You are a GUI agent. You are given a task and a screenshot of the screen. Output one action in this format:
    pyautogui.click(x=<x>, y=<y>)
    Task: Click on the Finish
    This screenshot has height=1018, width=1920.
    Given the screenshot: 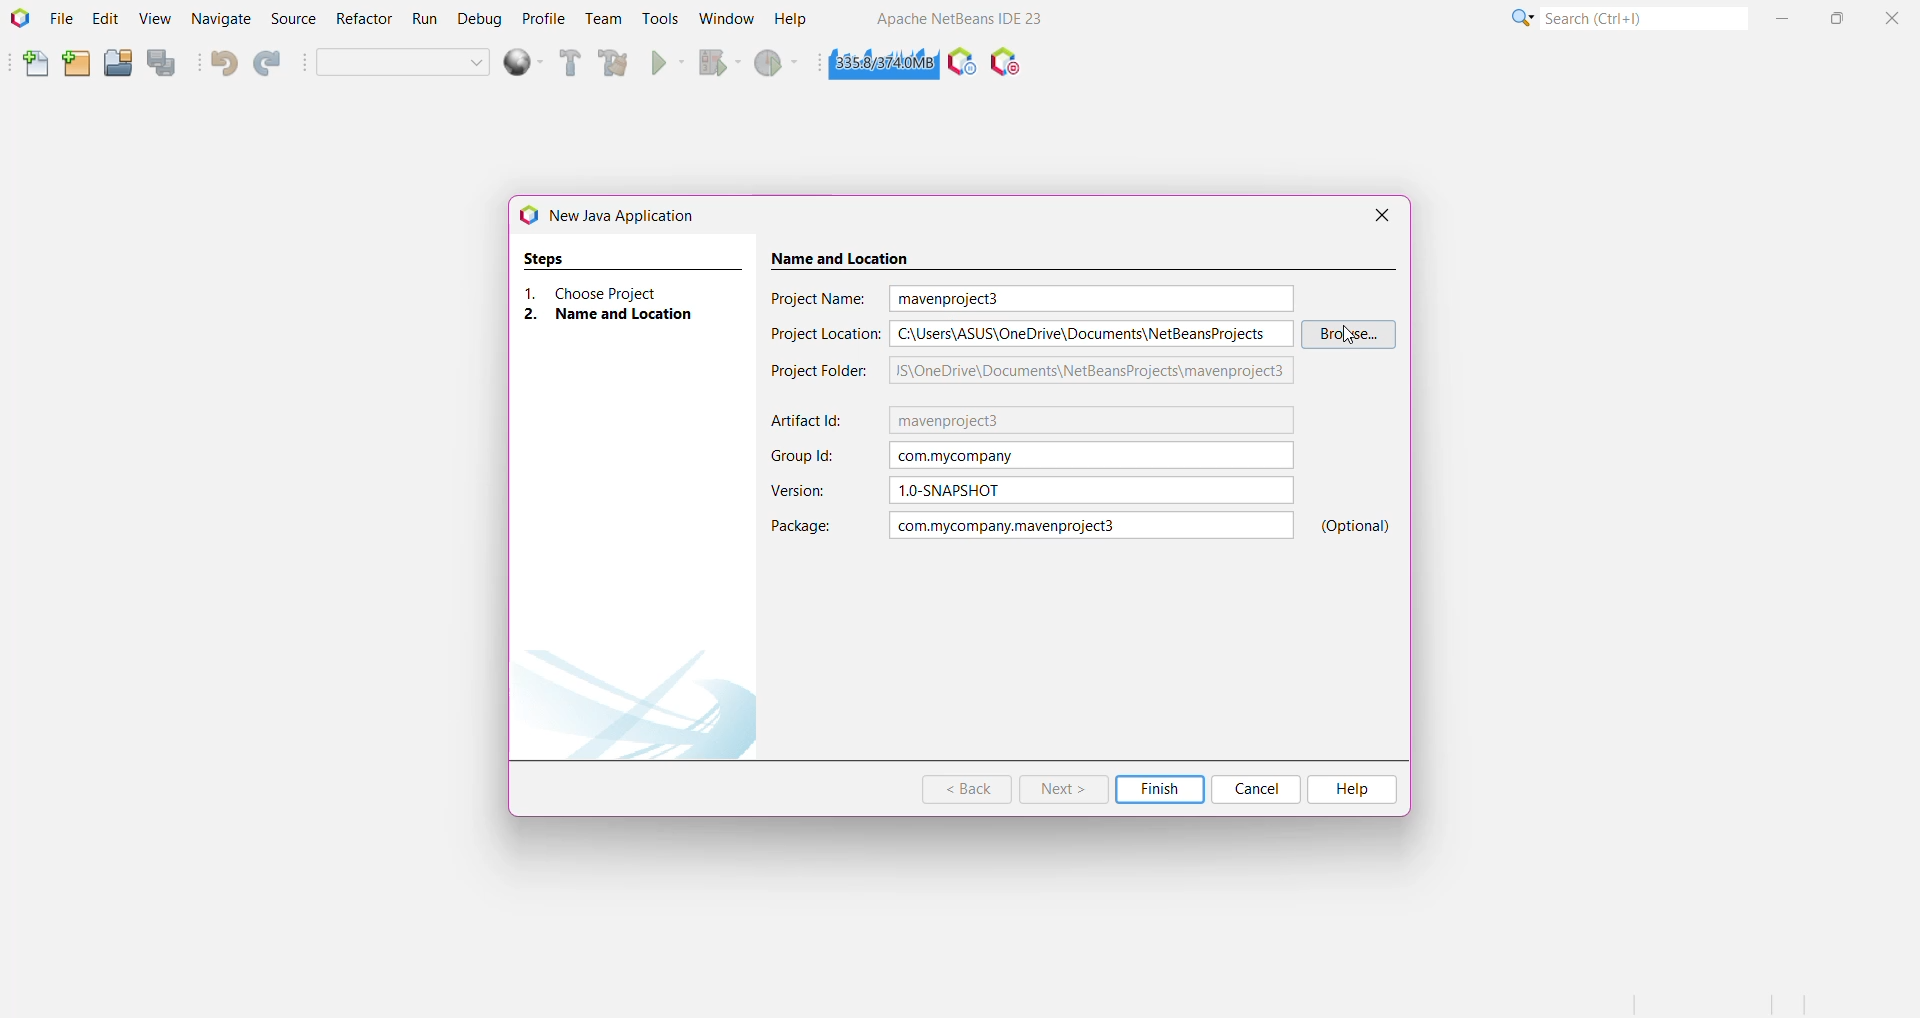 What is the action you would take?
    pyautogui.click(x=1160, y=789)
    